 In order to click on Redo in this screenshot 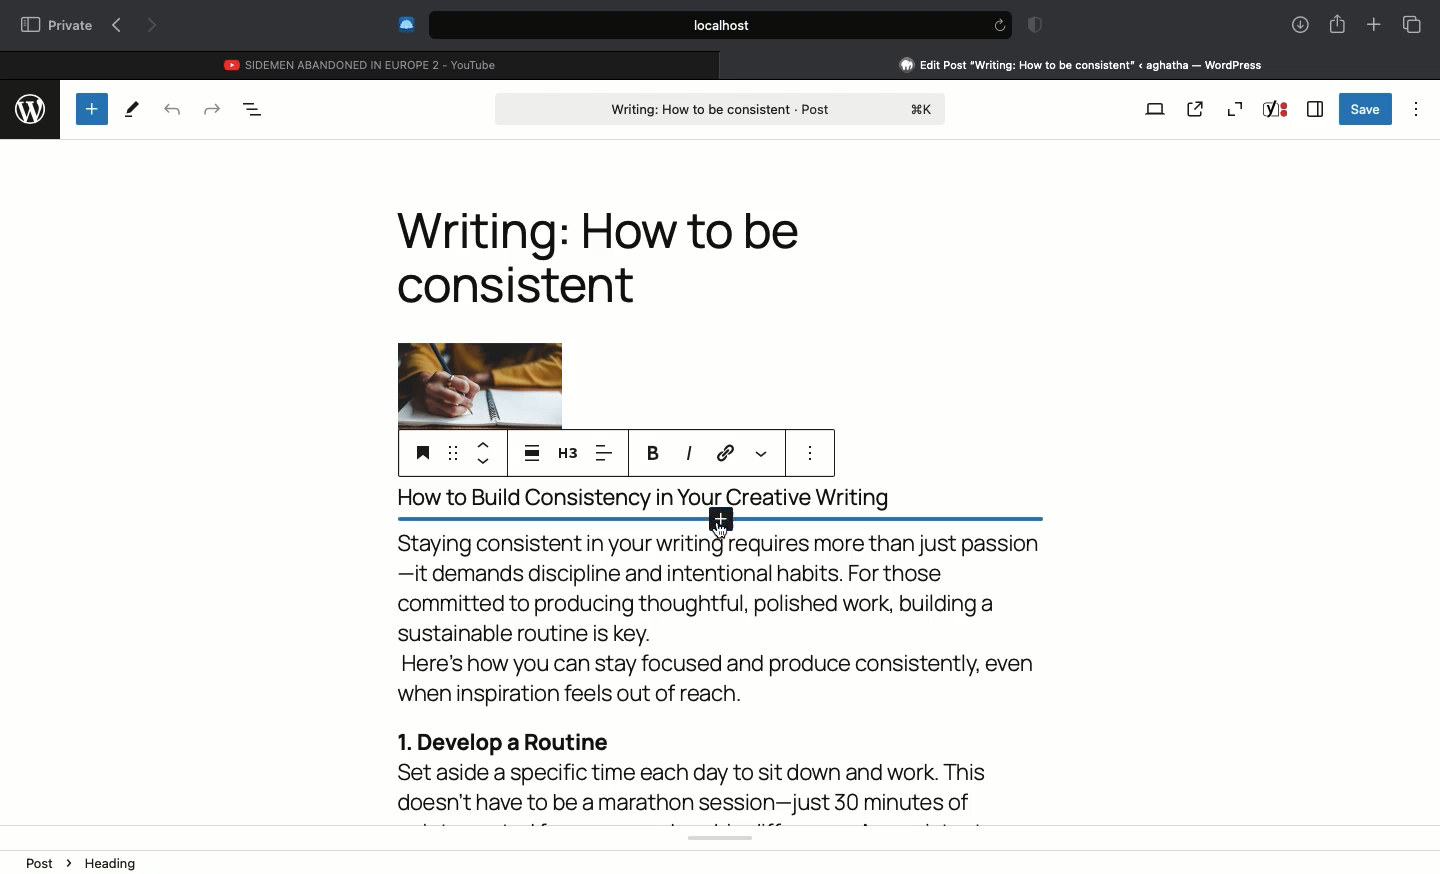, I will do `click(212, 109)`.